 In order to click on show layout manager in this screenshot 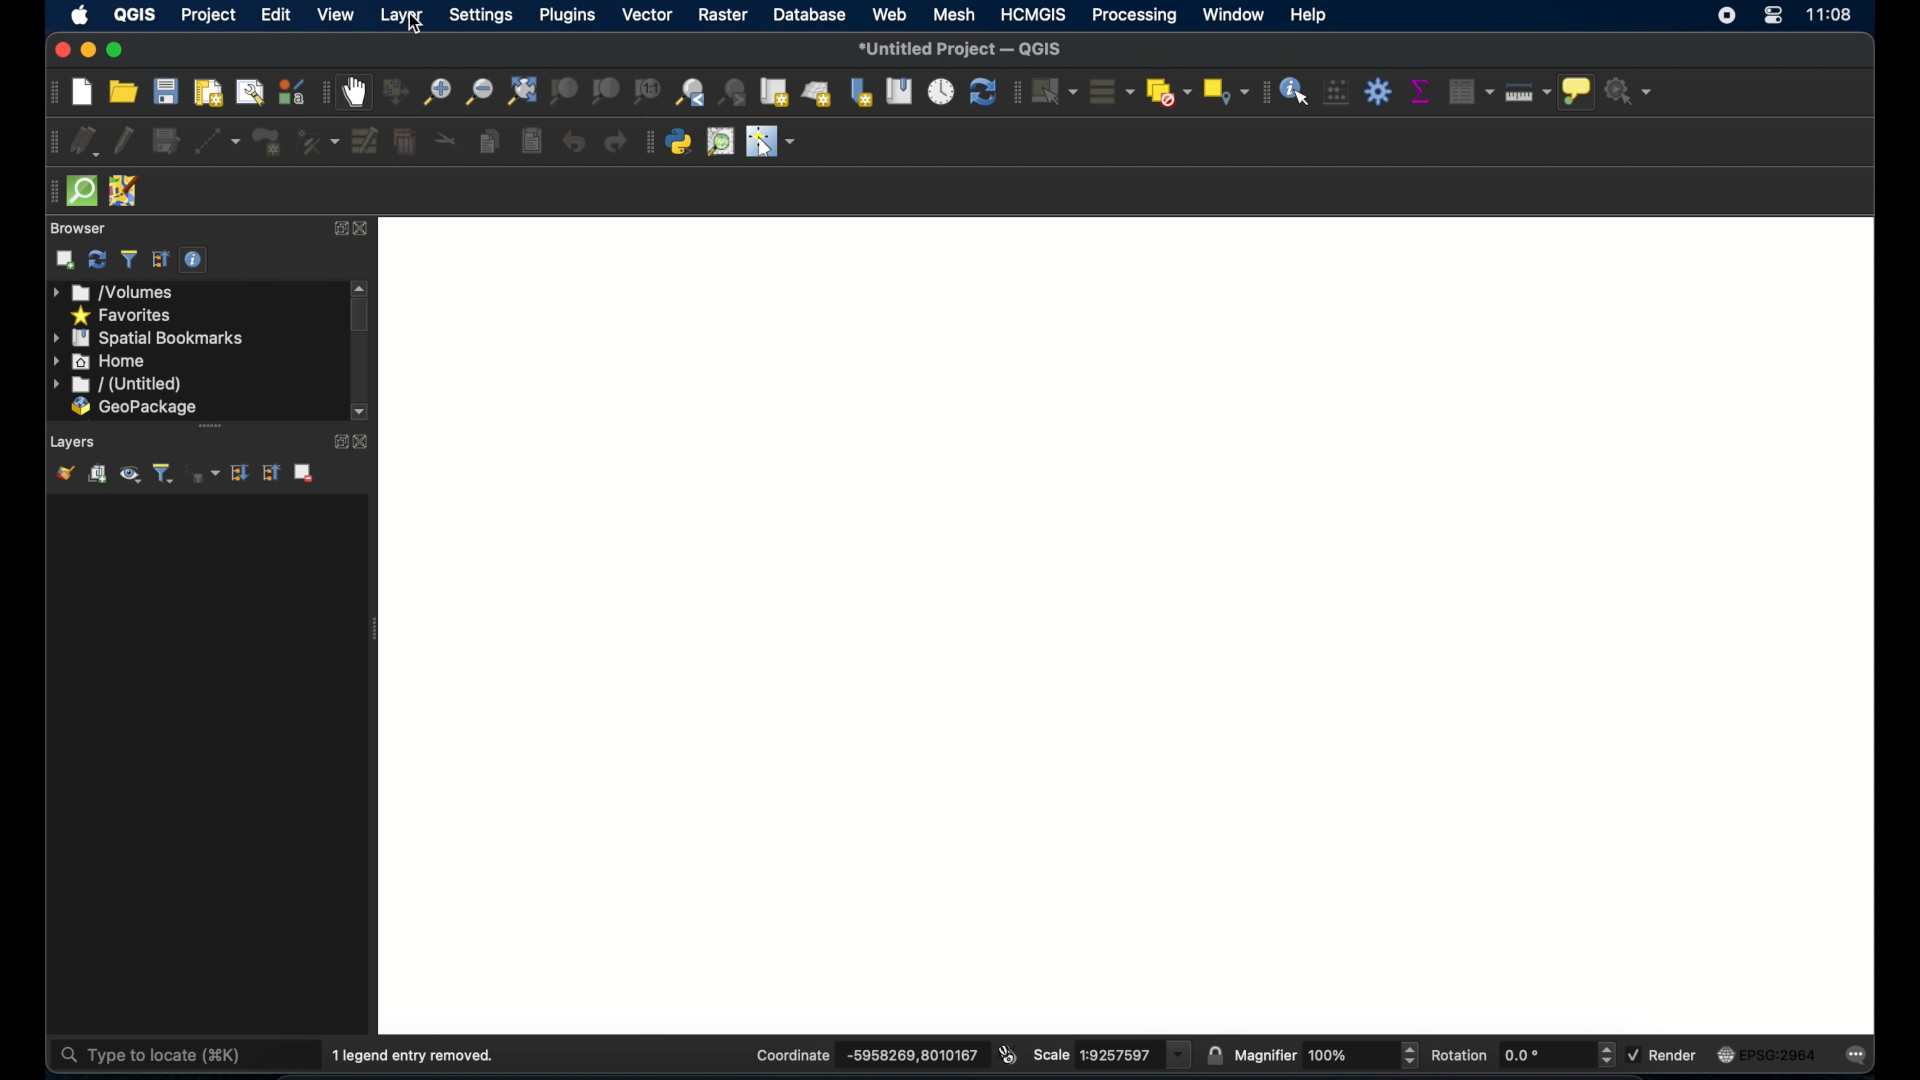, I will do `click(247, 93)`.